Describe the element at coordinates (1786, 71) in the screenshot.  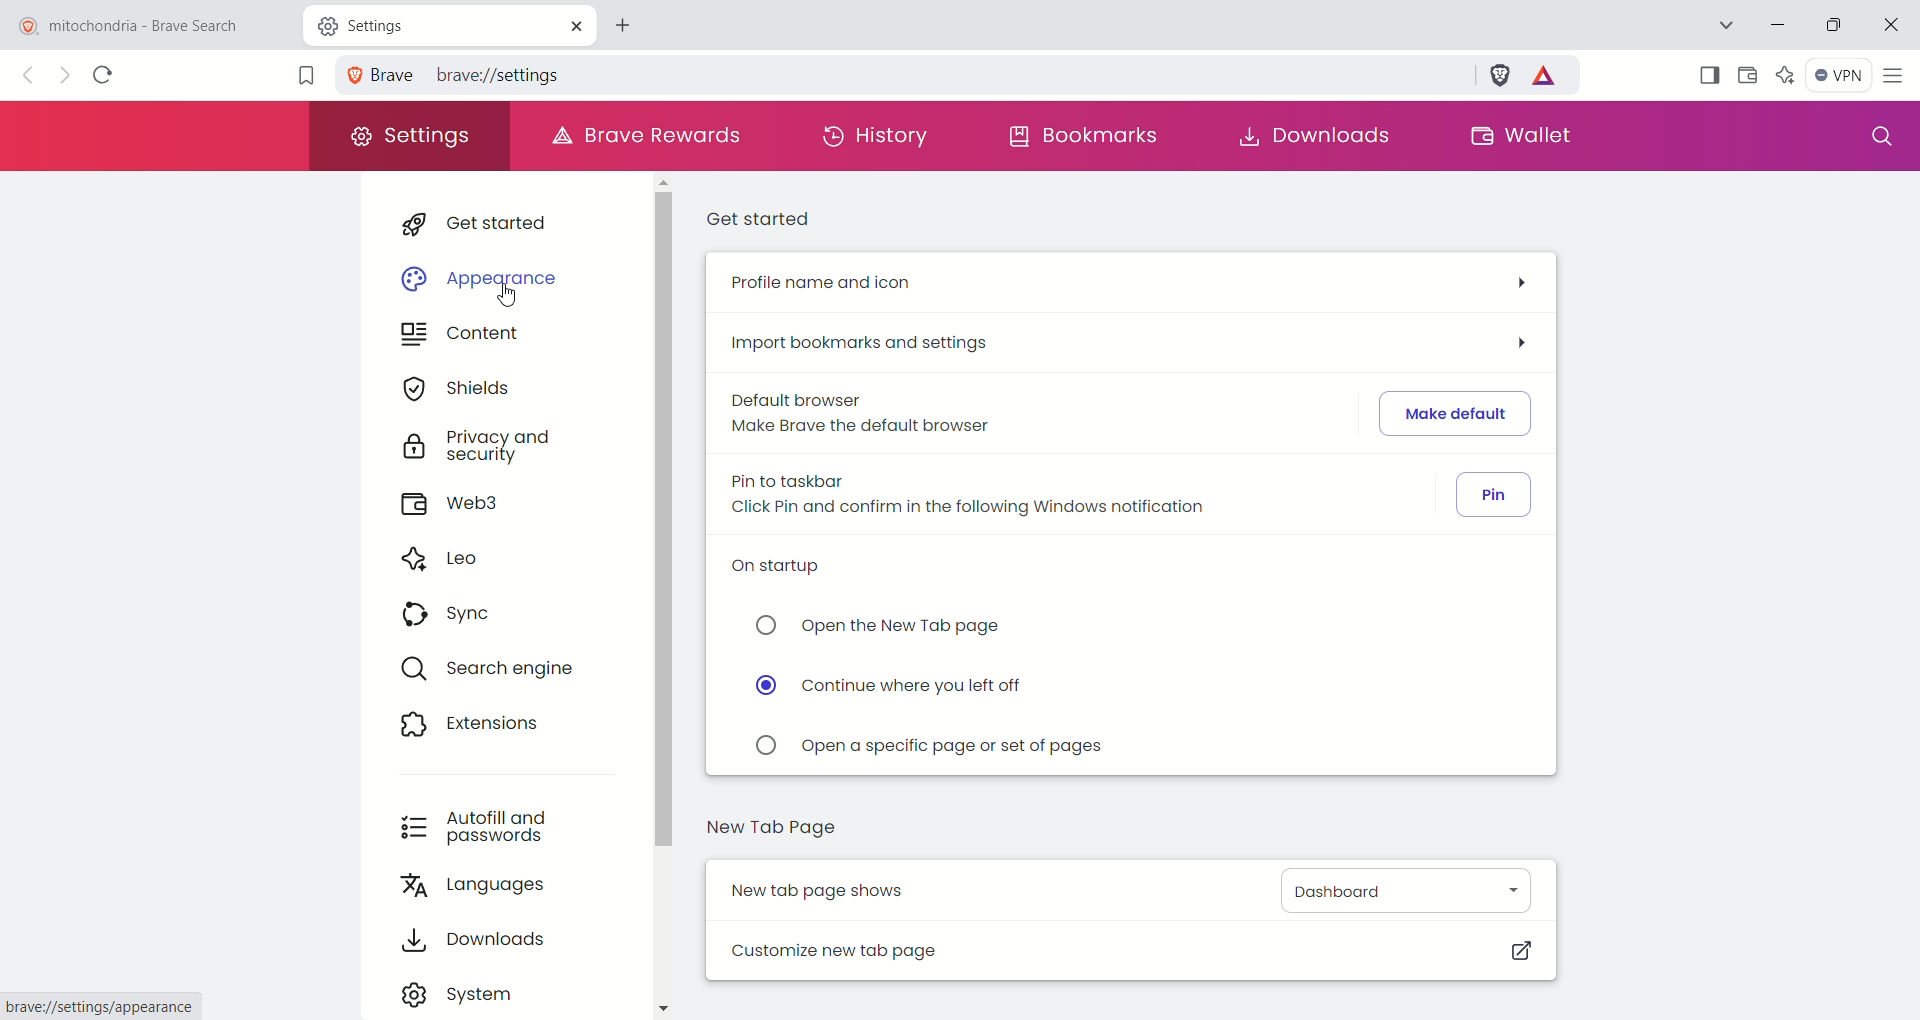
I see `leo AI` at that location.